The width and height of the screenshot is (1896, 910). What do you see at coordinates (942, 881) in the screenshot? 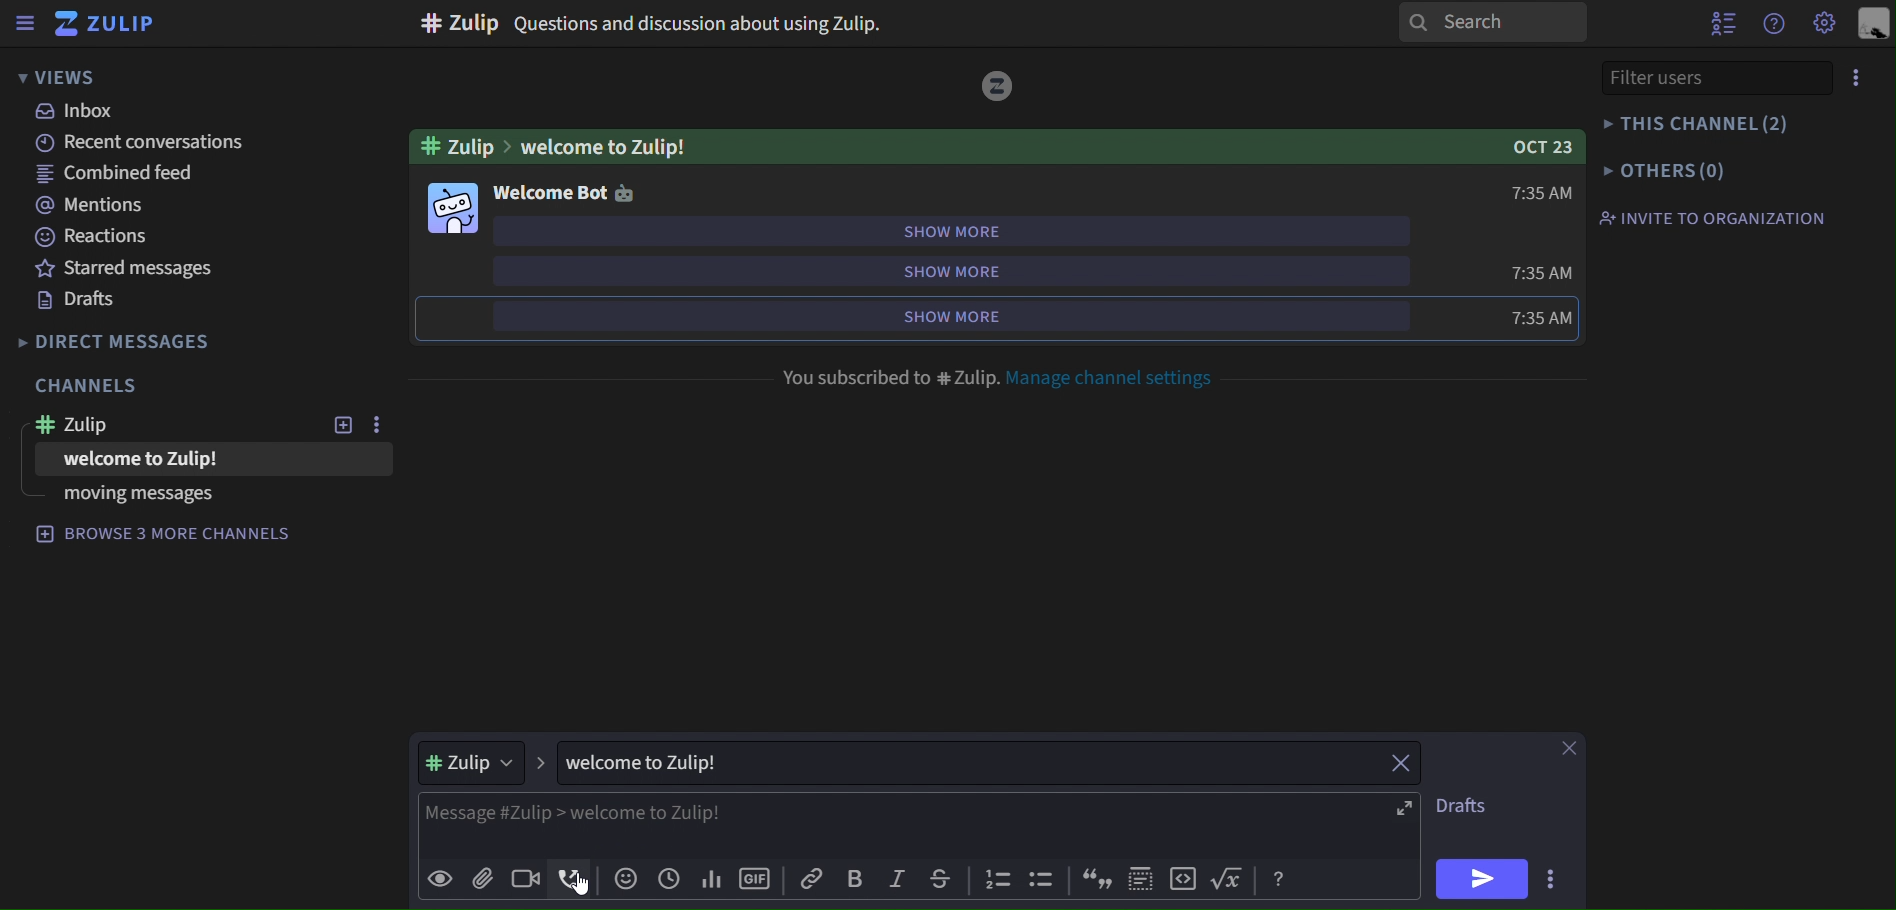
I see `strikethrough` at bounding box center [942, 881].